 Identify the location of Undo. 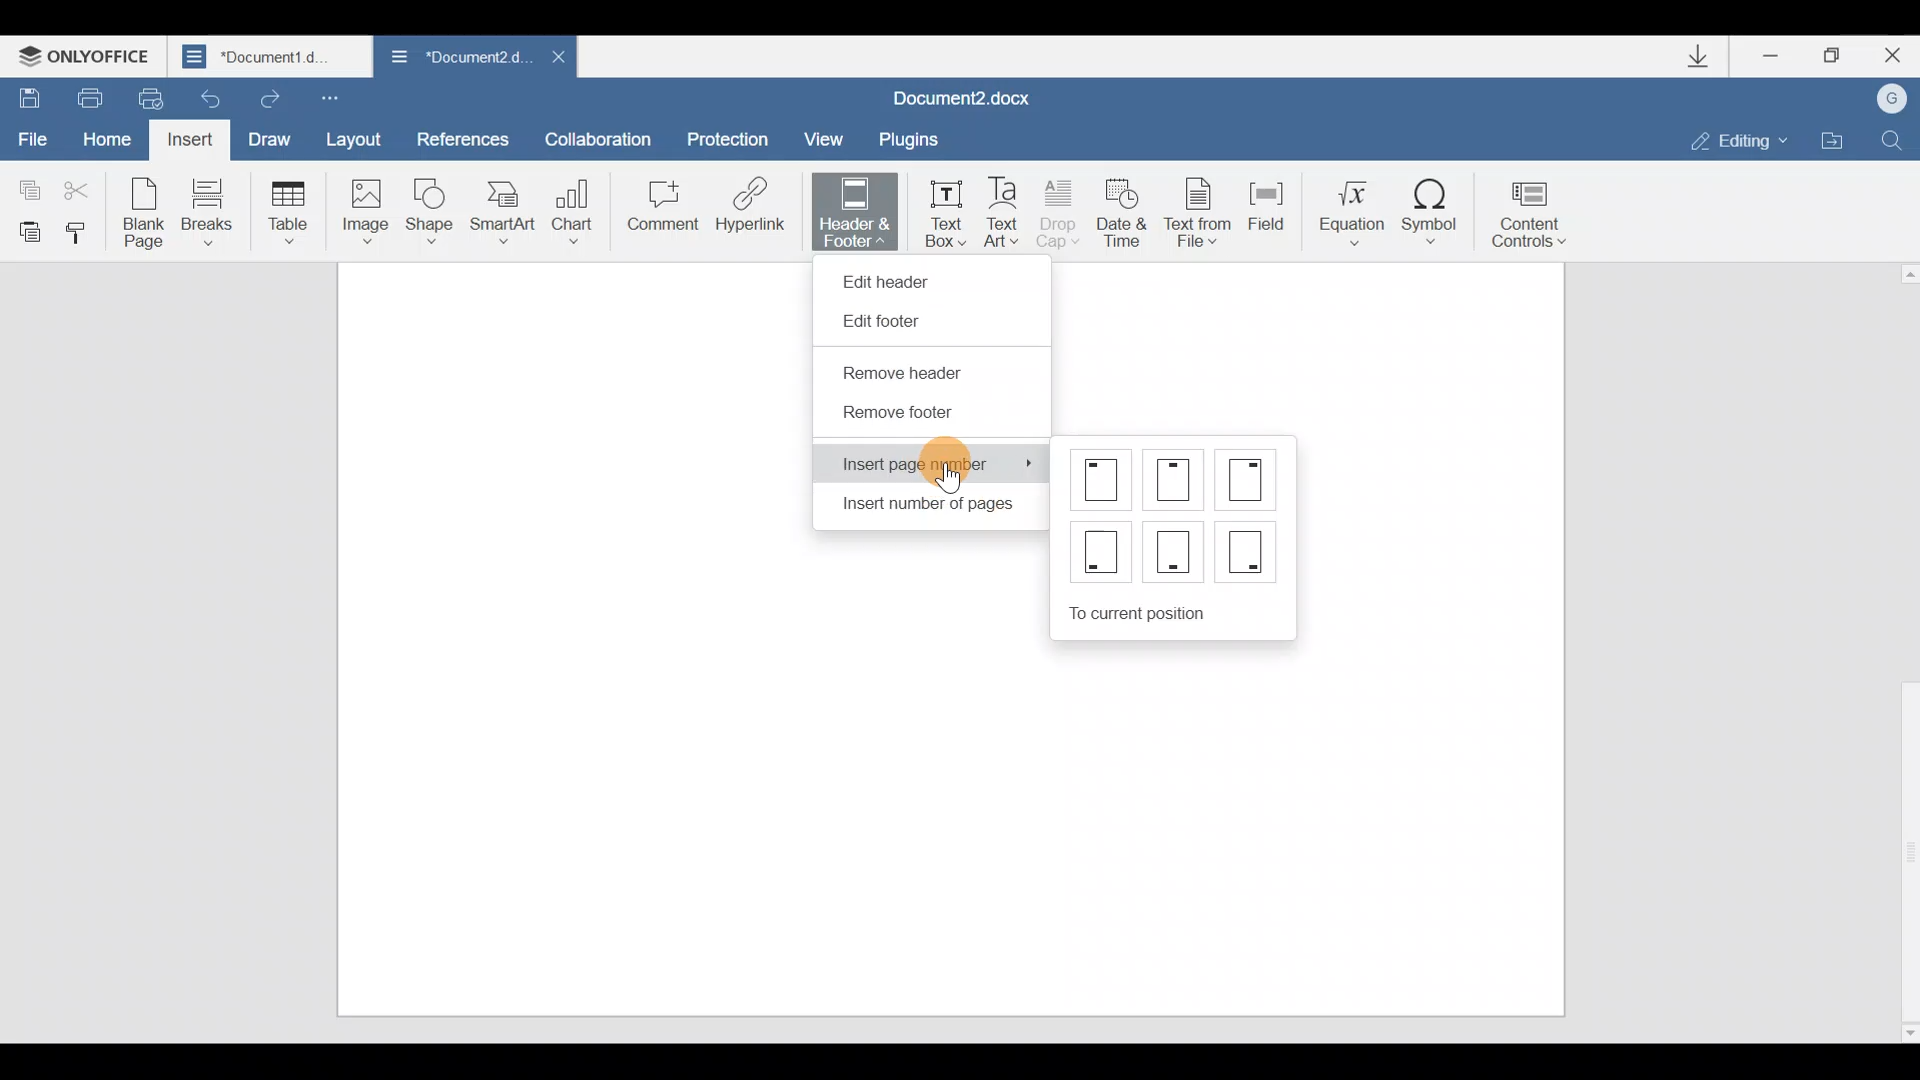
(212, 97).